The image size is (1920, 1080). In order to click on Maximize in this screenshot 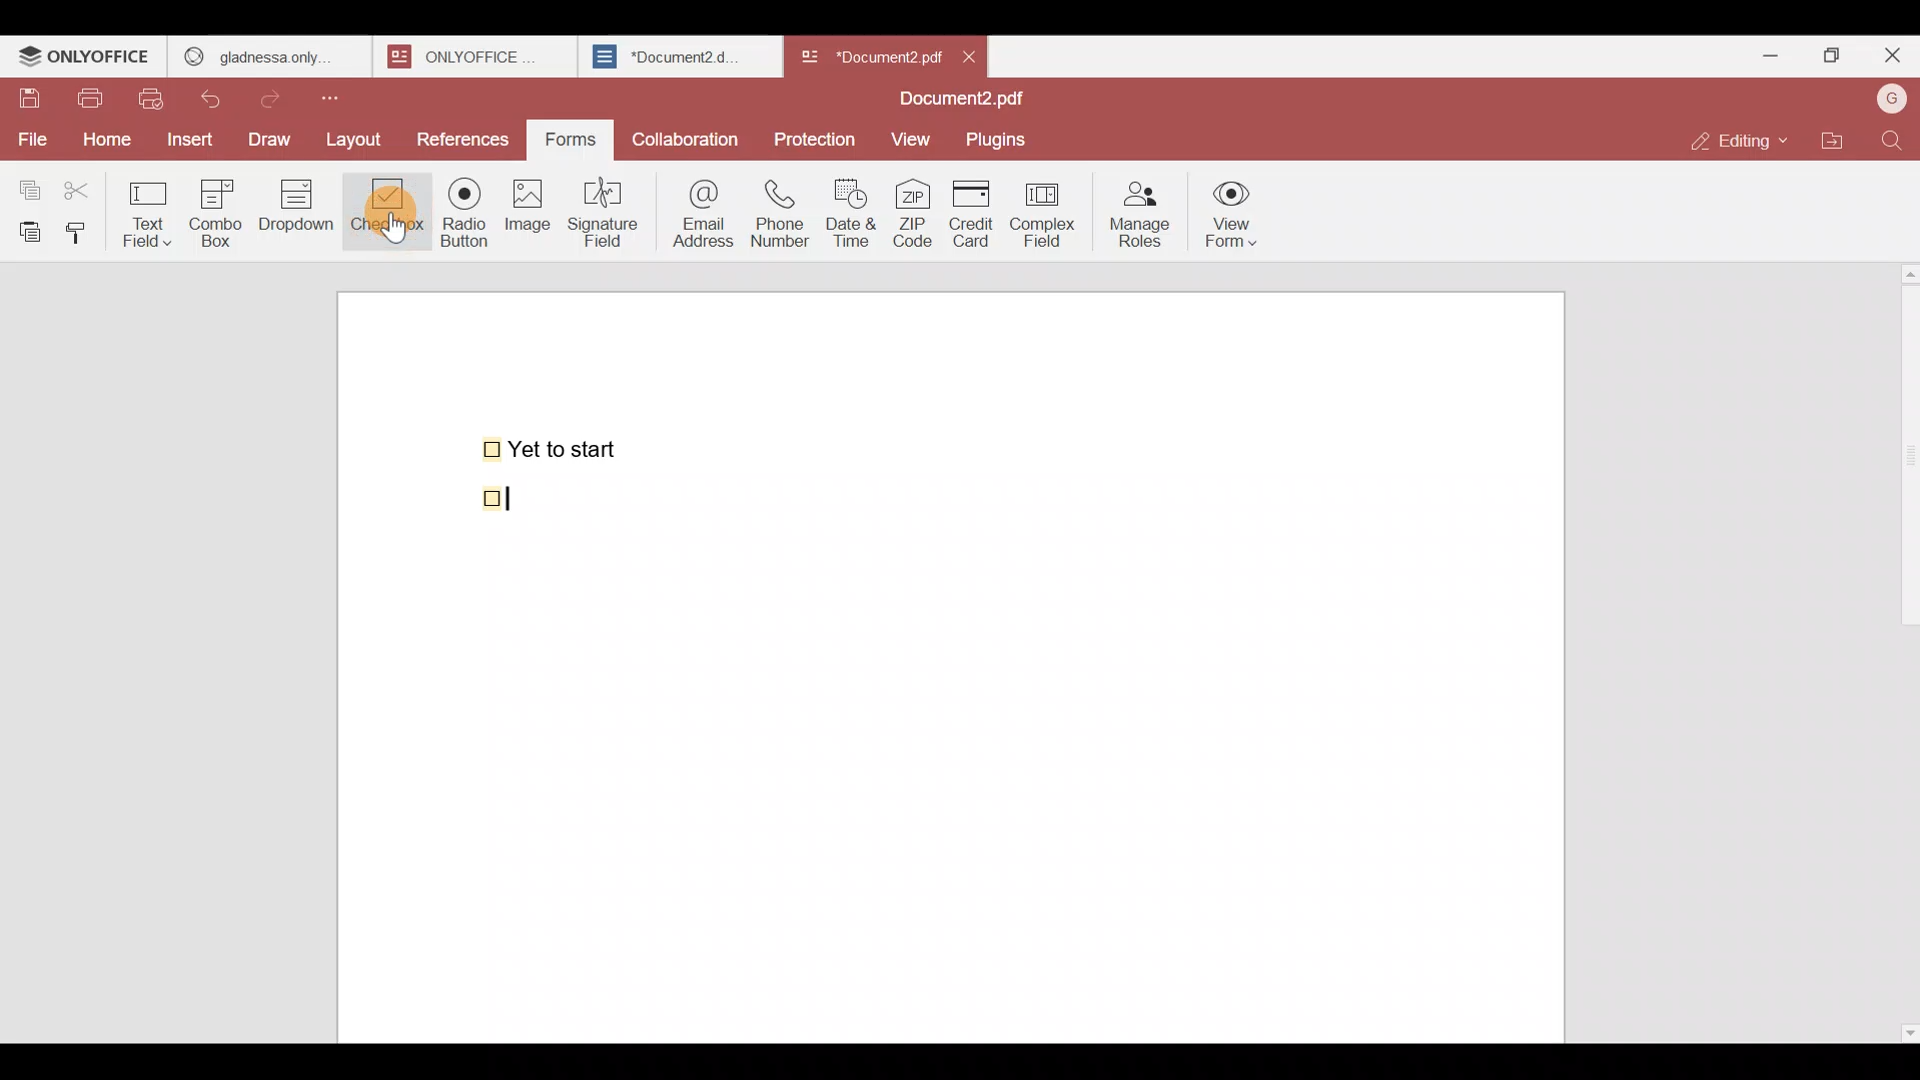, I will do `click(1828, 54)`.